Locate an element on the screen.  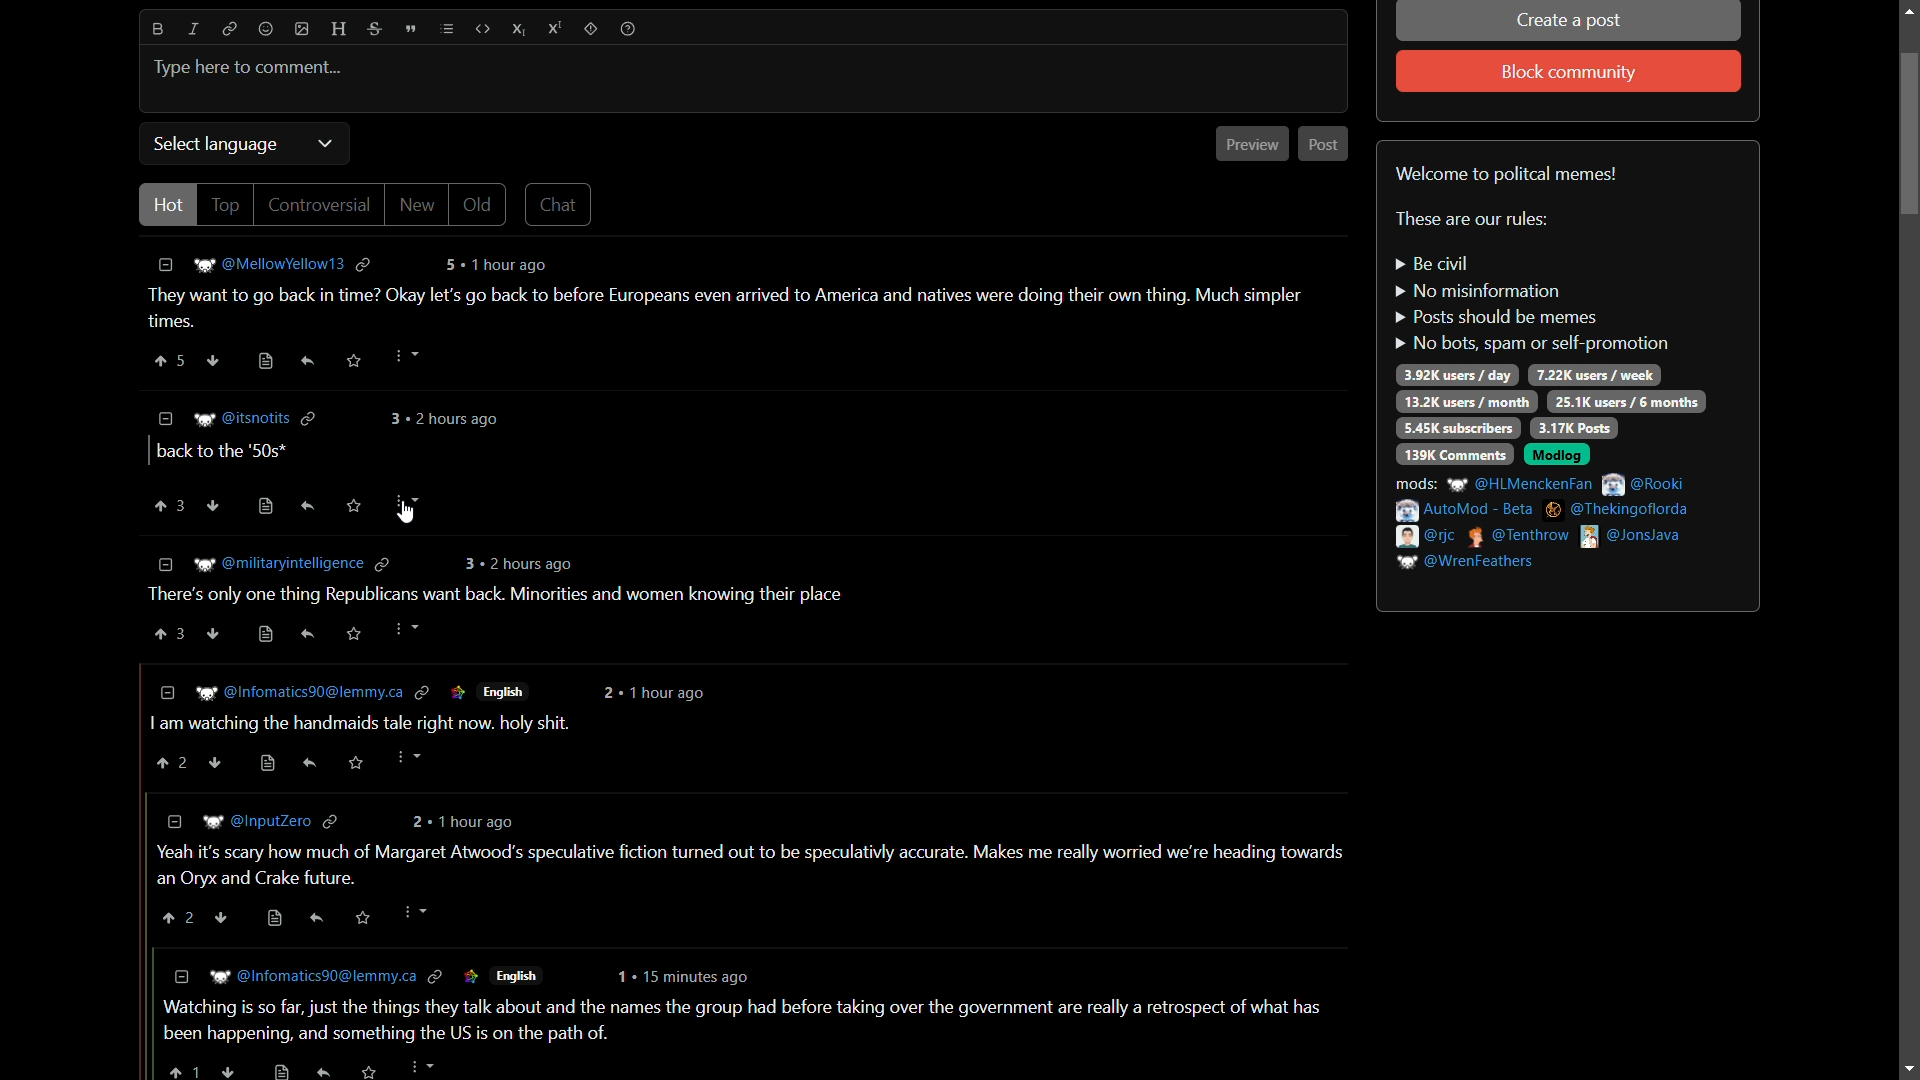
5.45k subscribers is located at coordinates (1459, 429).